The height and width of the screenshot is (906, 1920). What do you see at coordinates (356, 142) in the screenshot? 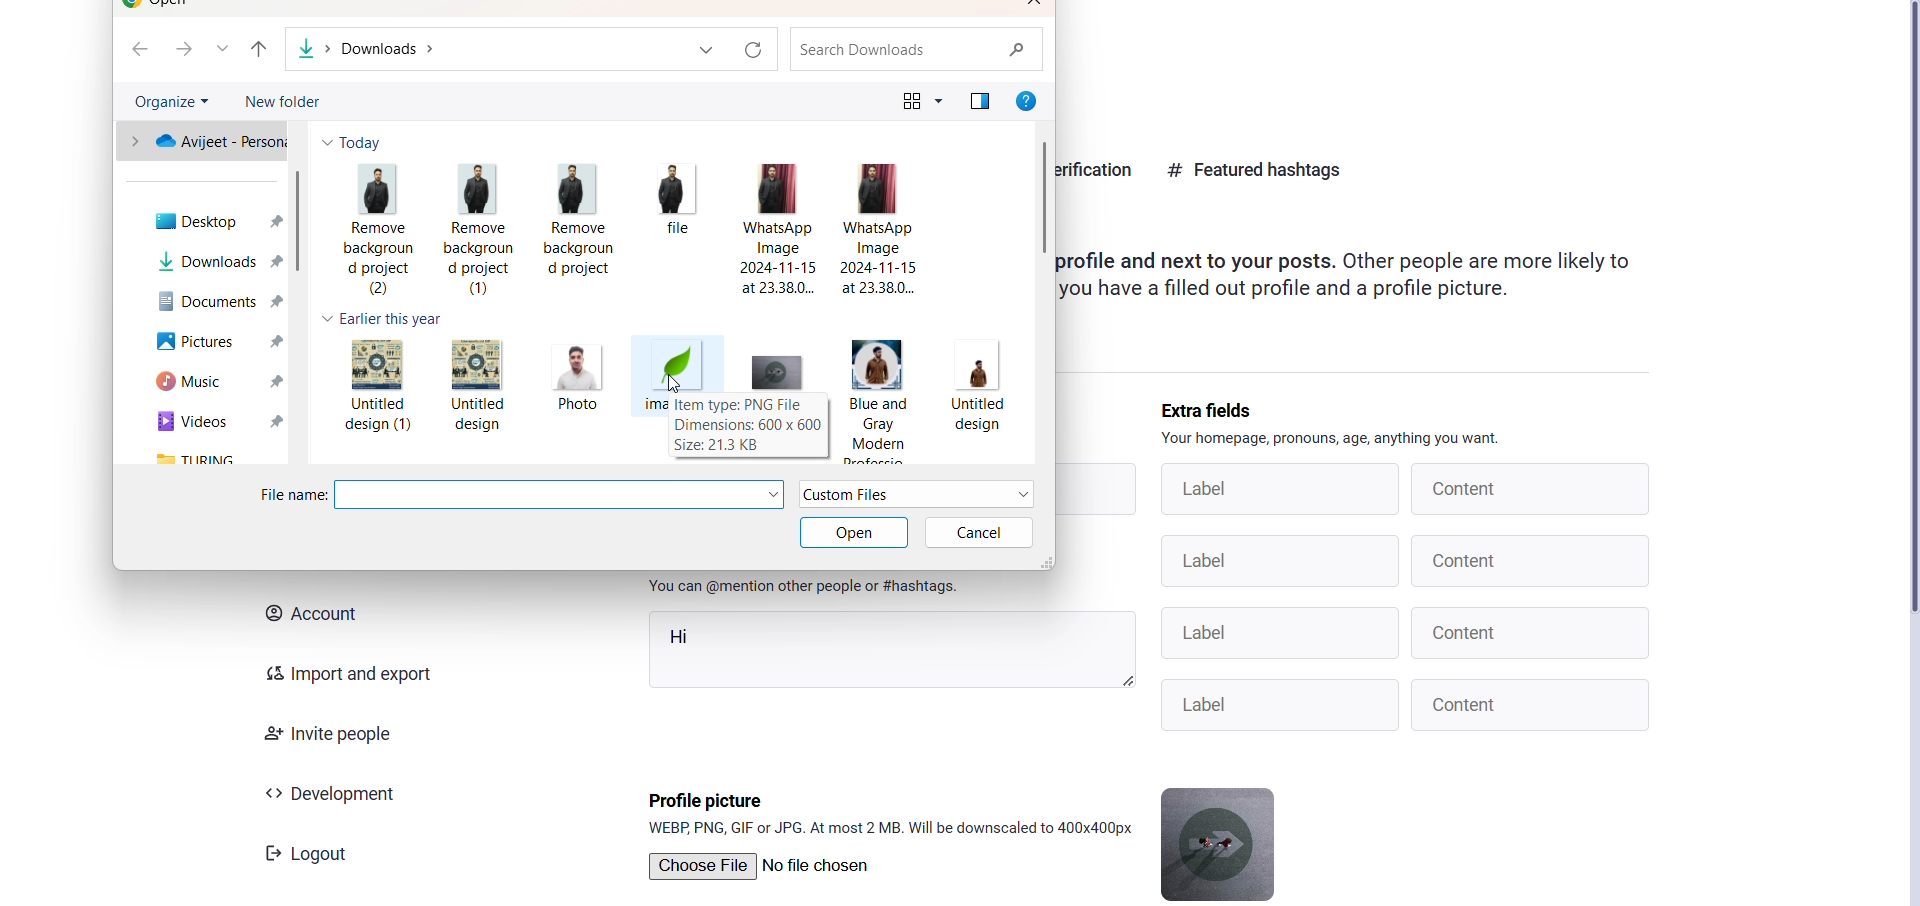
I see `today` at bounding box center [356, 142].